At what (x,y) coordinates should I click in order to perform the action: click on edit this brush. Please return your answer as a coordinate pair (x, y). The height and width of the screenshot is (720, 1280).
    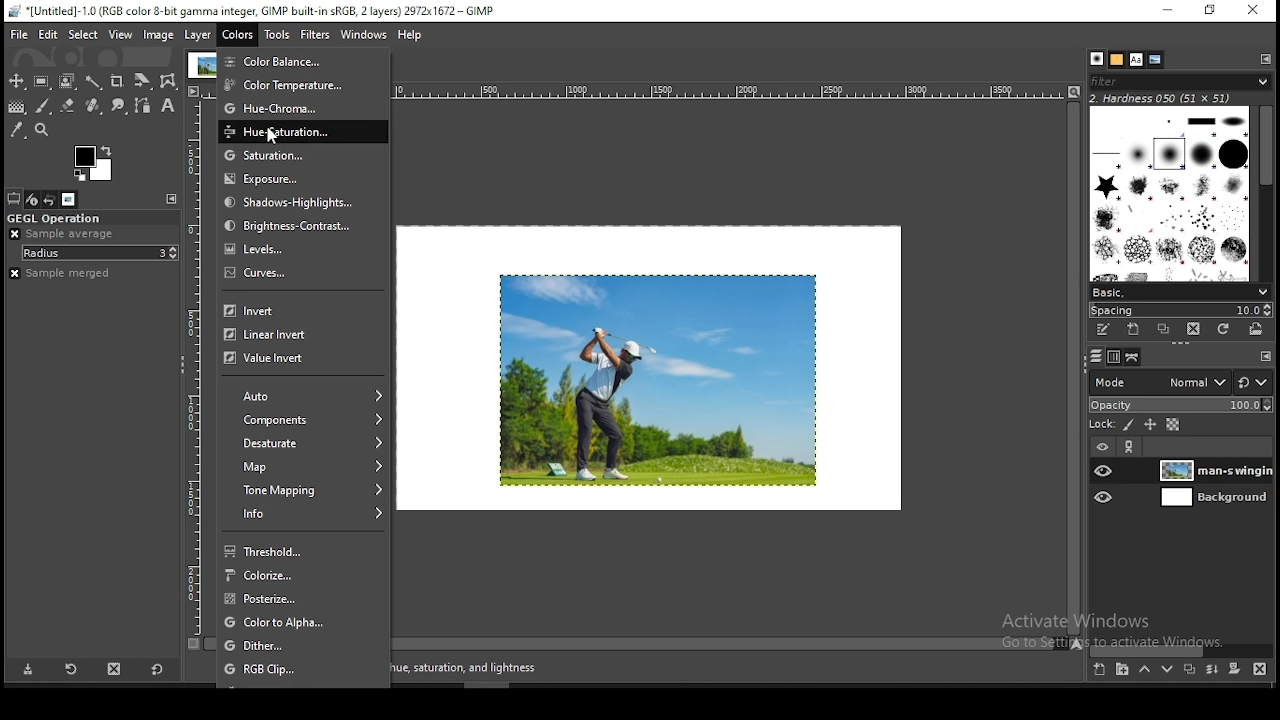
    Looking at the image, I should click on (1101, 331).